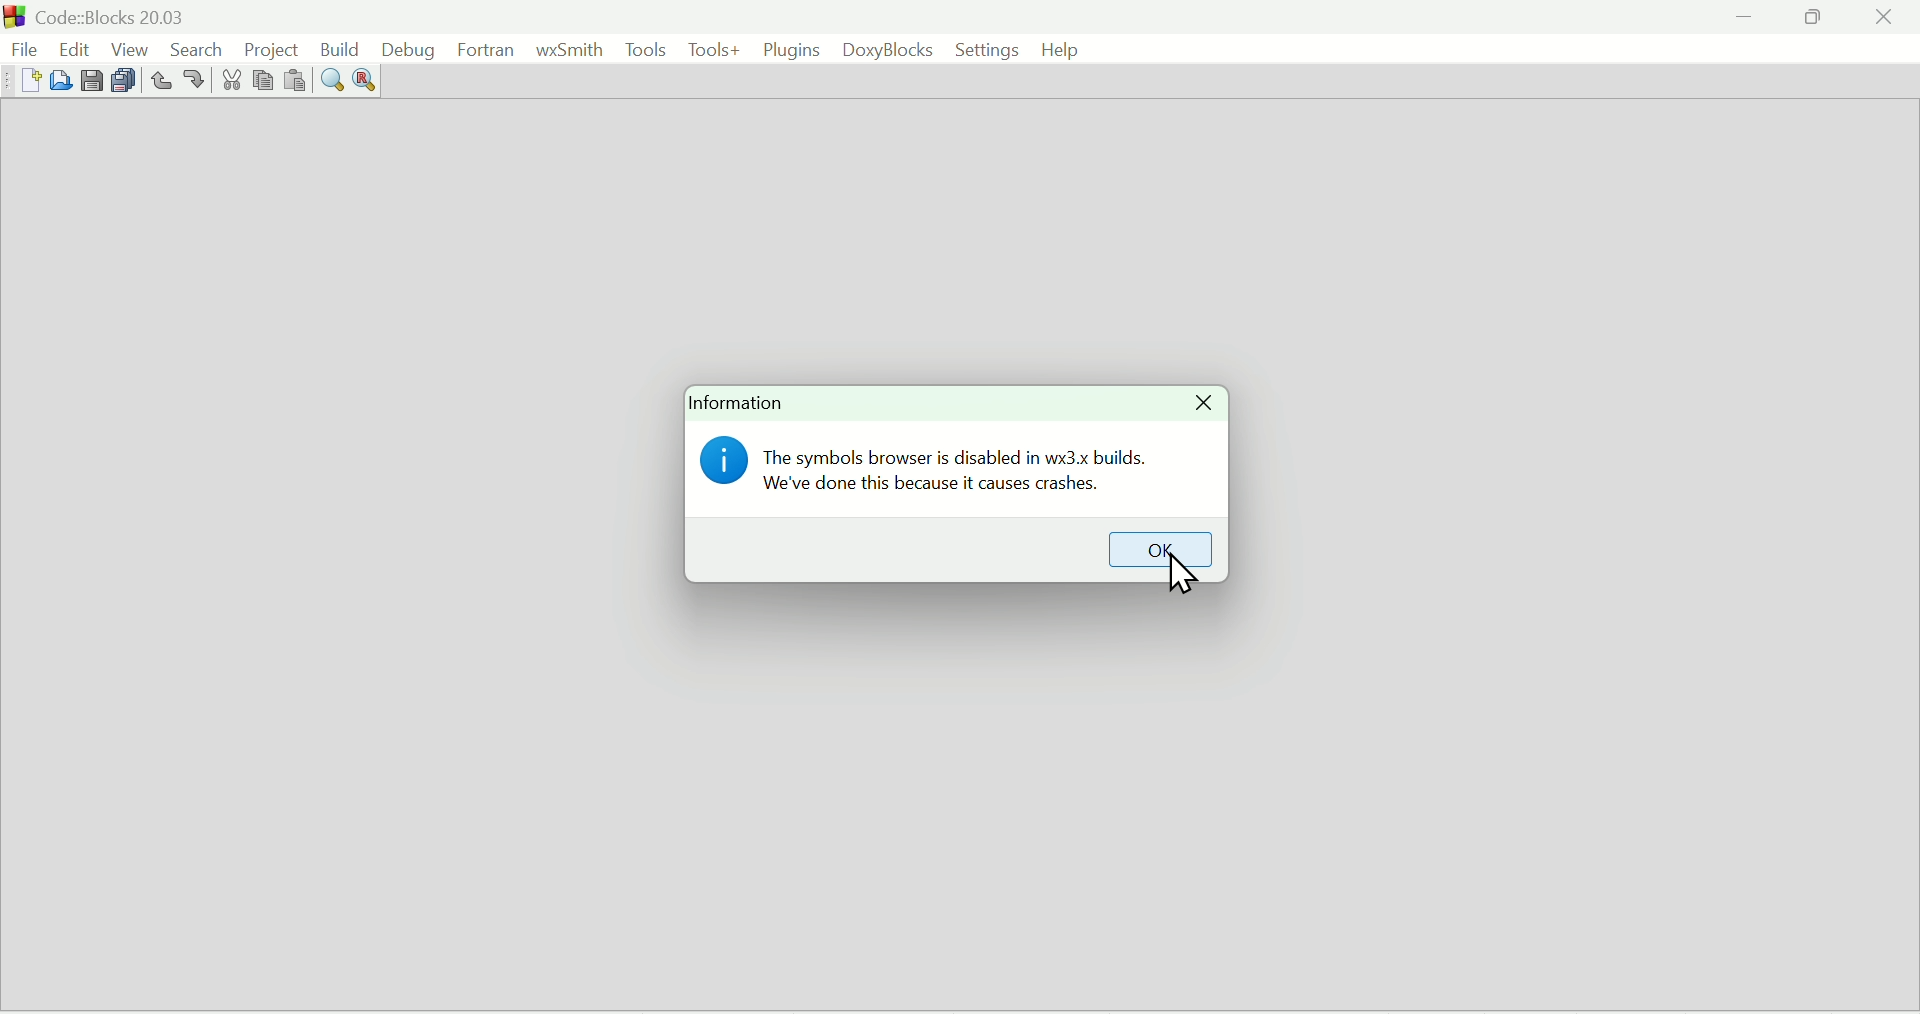 The height and width of the screenshot is (1014, 1920). Describe the element at coordinates (115, 14) in the screenshot. I see `Code: Blocks Version` at that location.